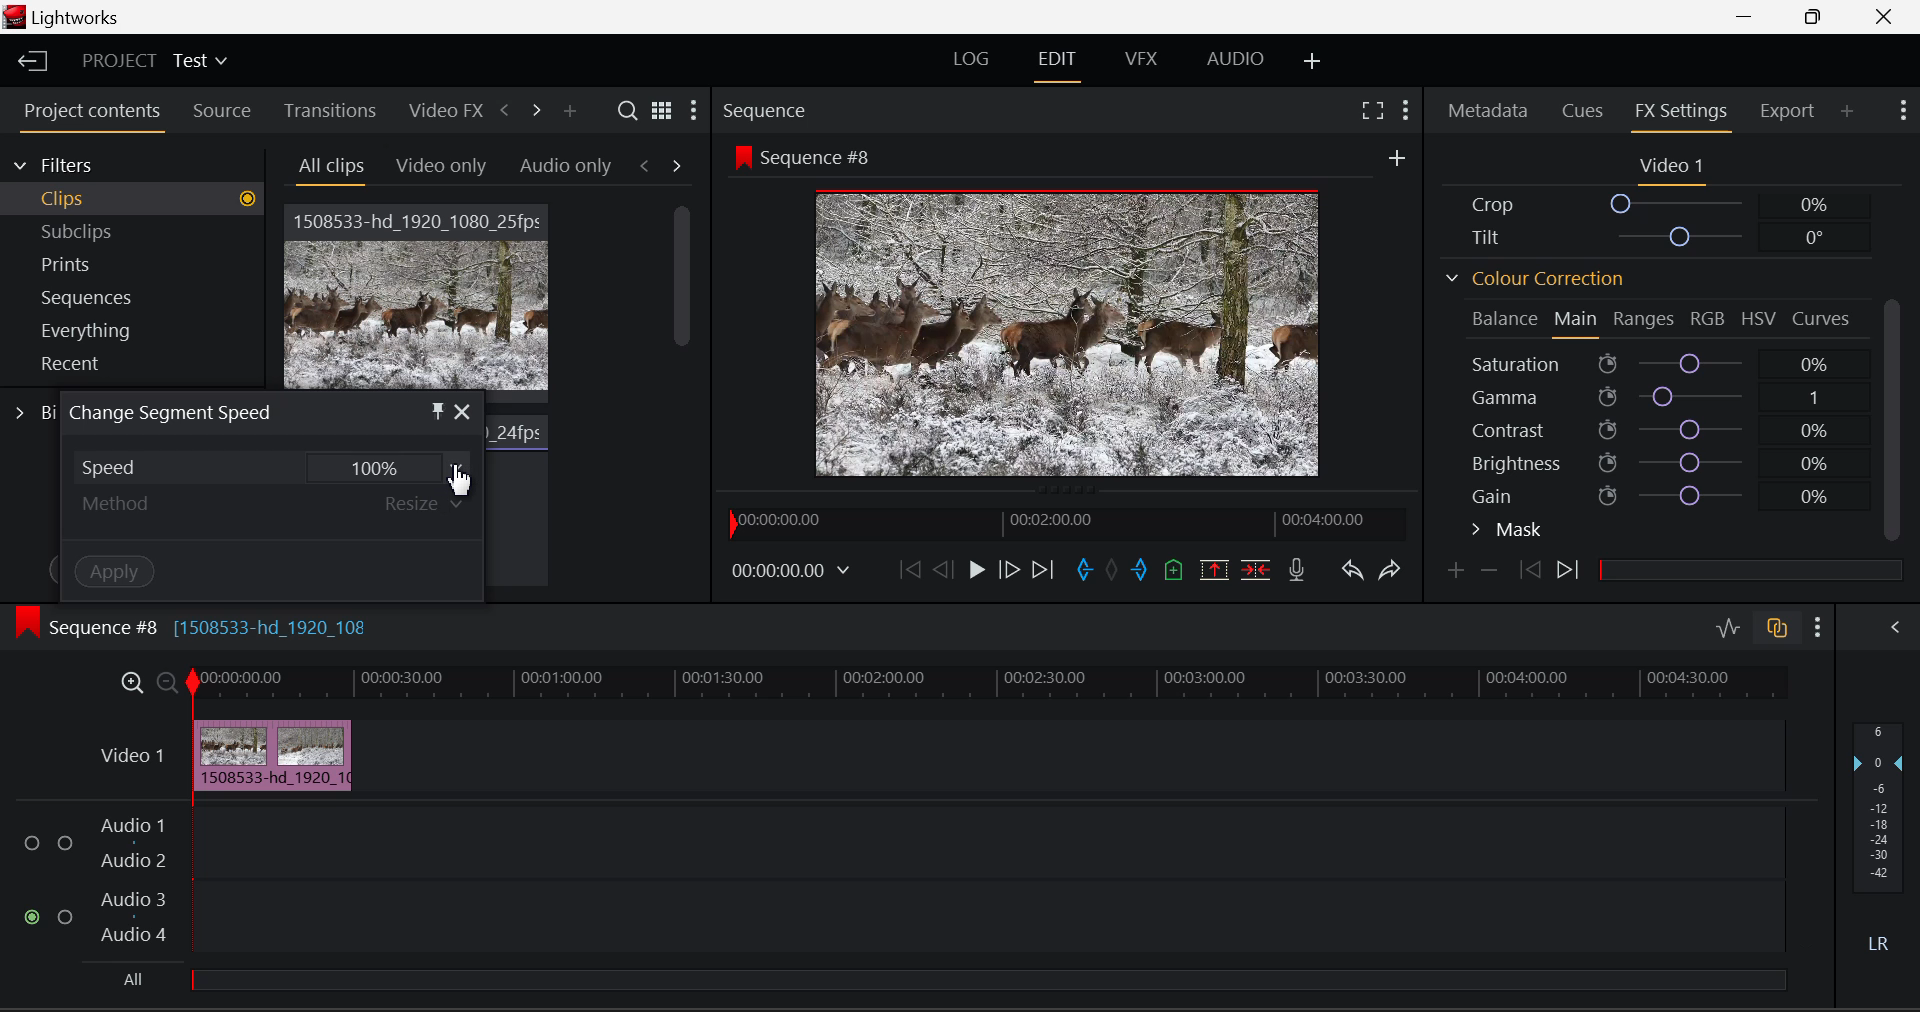 This screenshot has height=1012, width=1920. What do you see at coordinates (118, 573) in the screenshot?
I see `Apply` at bounding box center [118, 573].